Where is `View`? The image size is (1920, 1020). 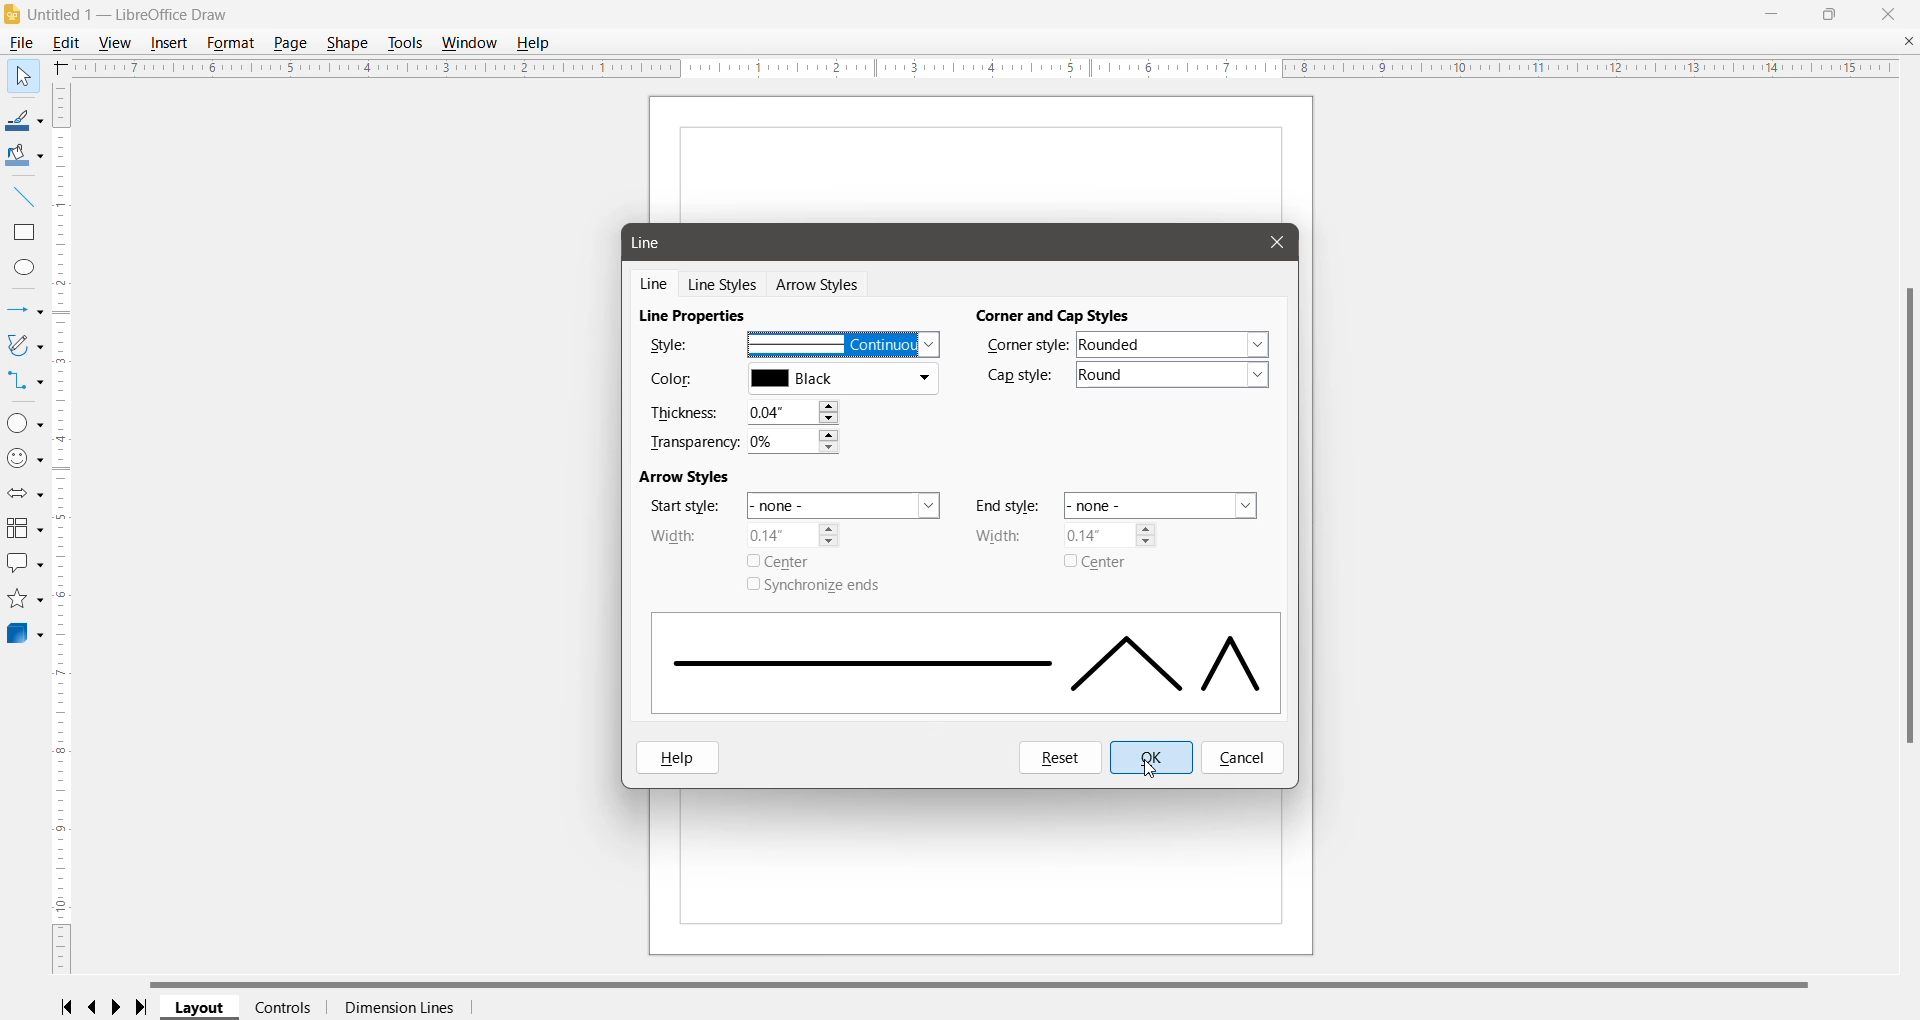
View is located at coordinates (117, 43).